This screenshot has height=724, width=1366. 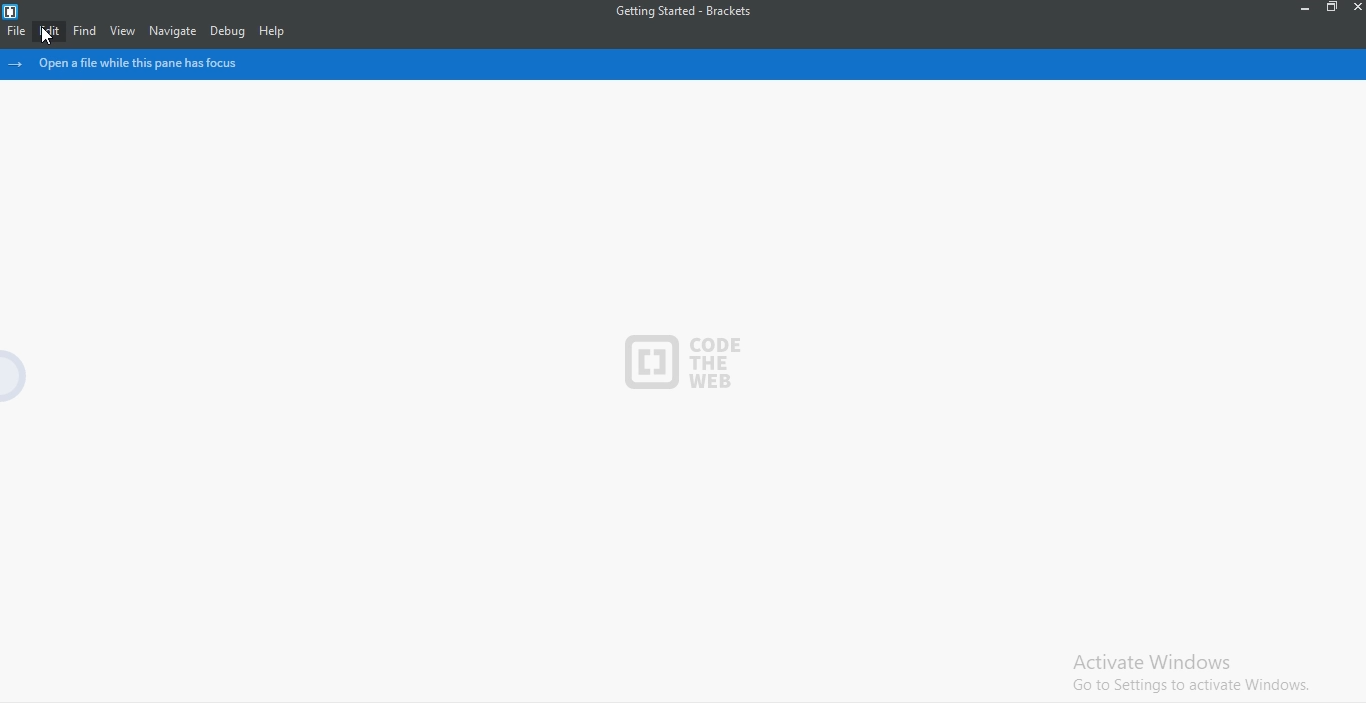 What do you see at coordinates (1306, 10) in the screenshot?
I see `minimise` at bounding box center [1306, 10].